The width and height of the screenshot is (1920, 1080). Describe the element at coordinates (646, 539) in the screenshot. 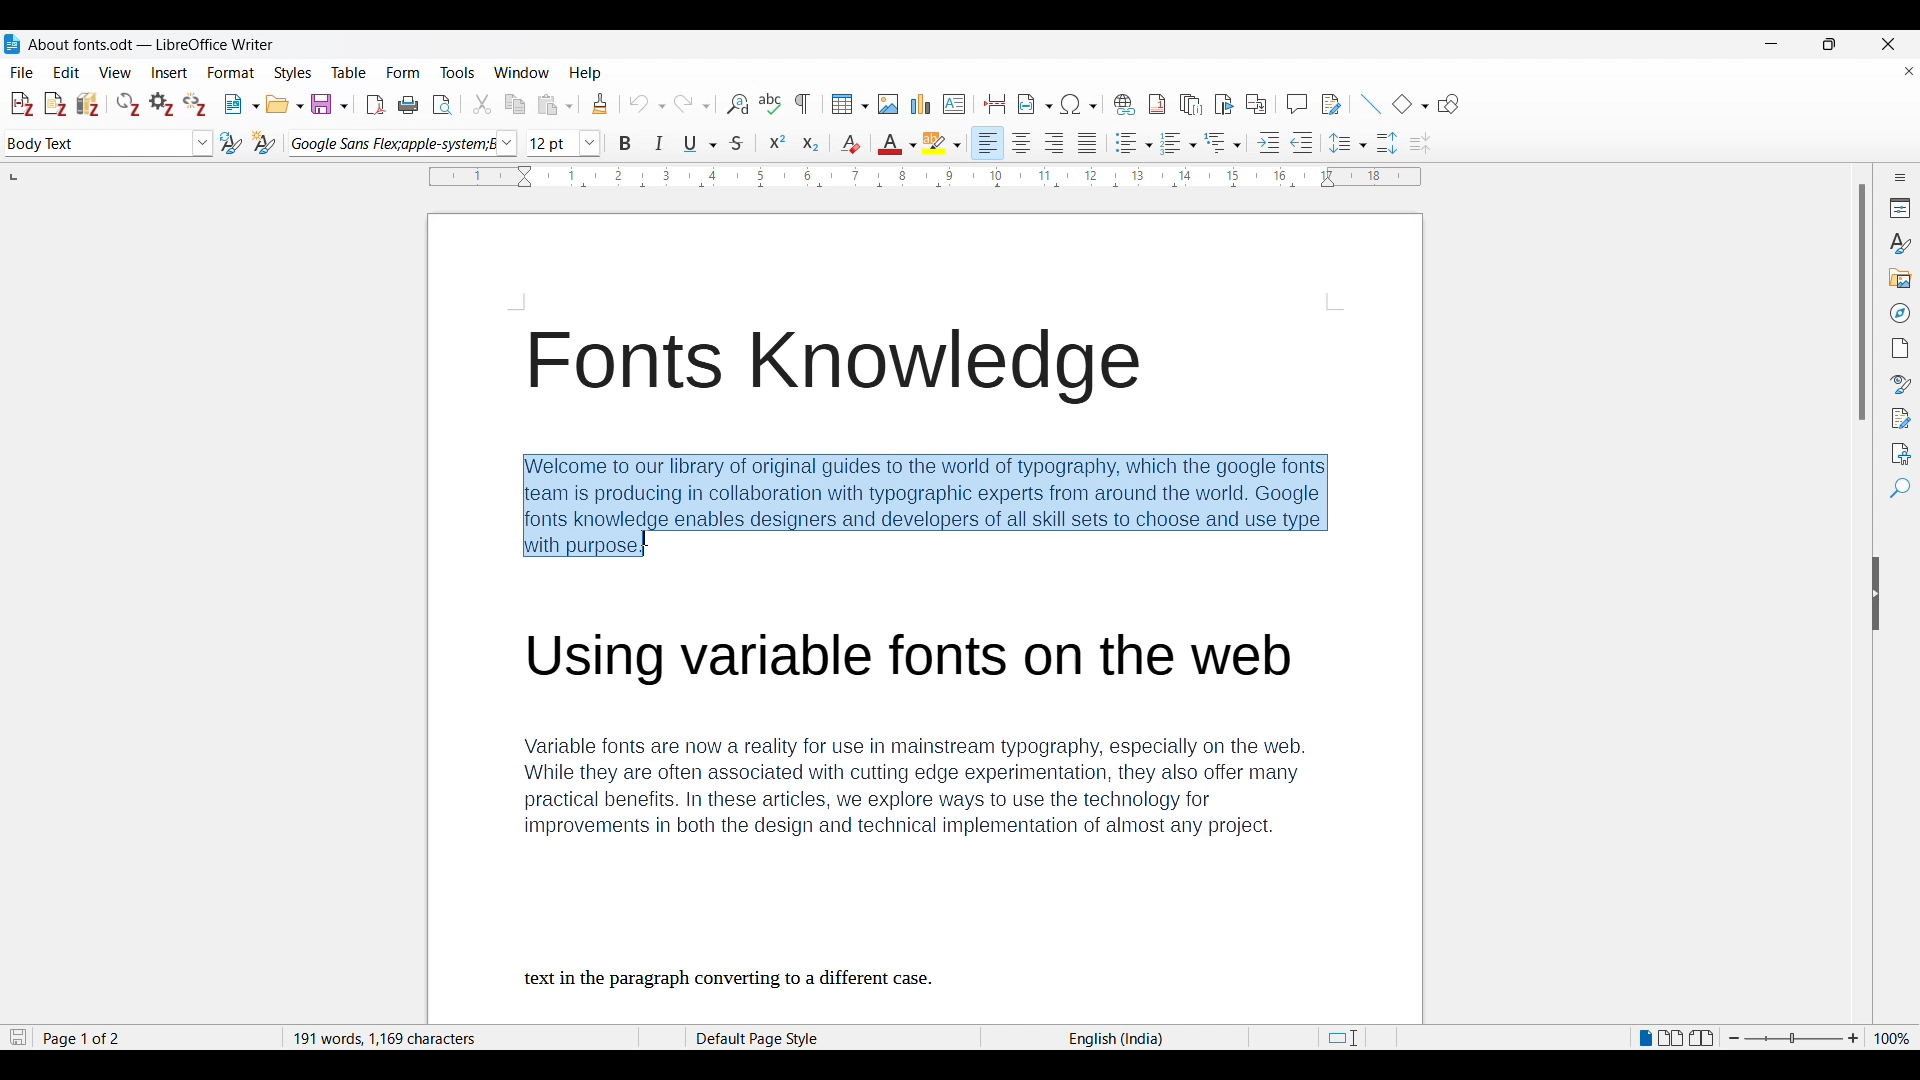

I see `Cursor` at that location.